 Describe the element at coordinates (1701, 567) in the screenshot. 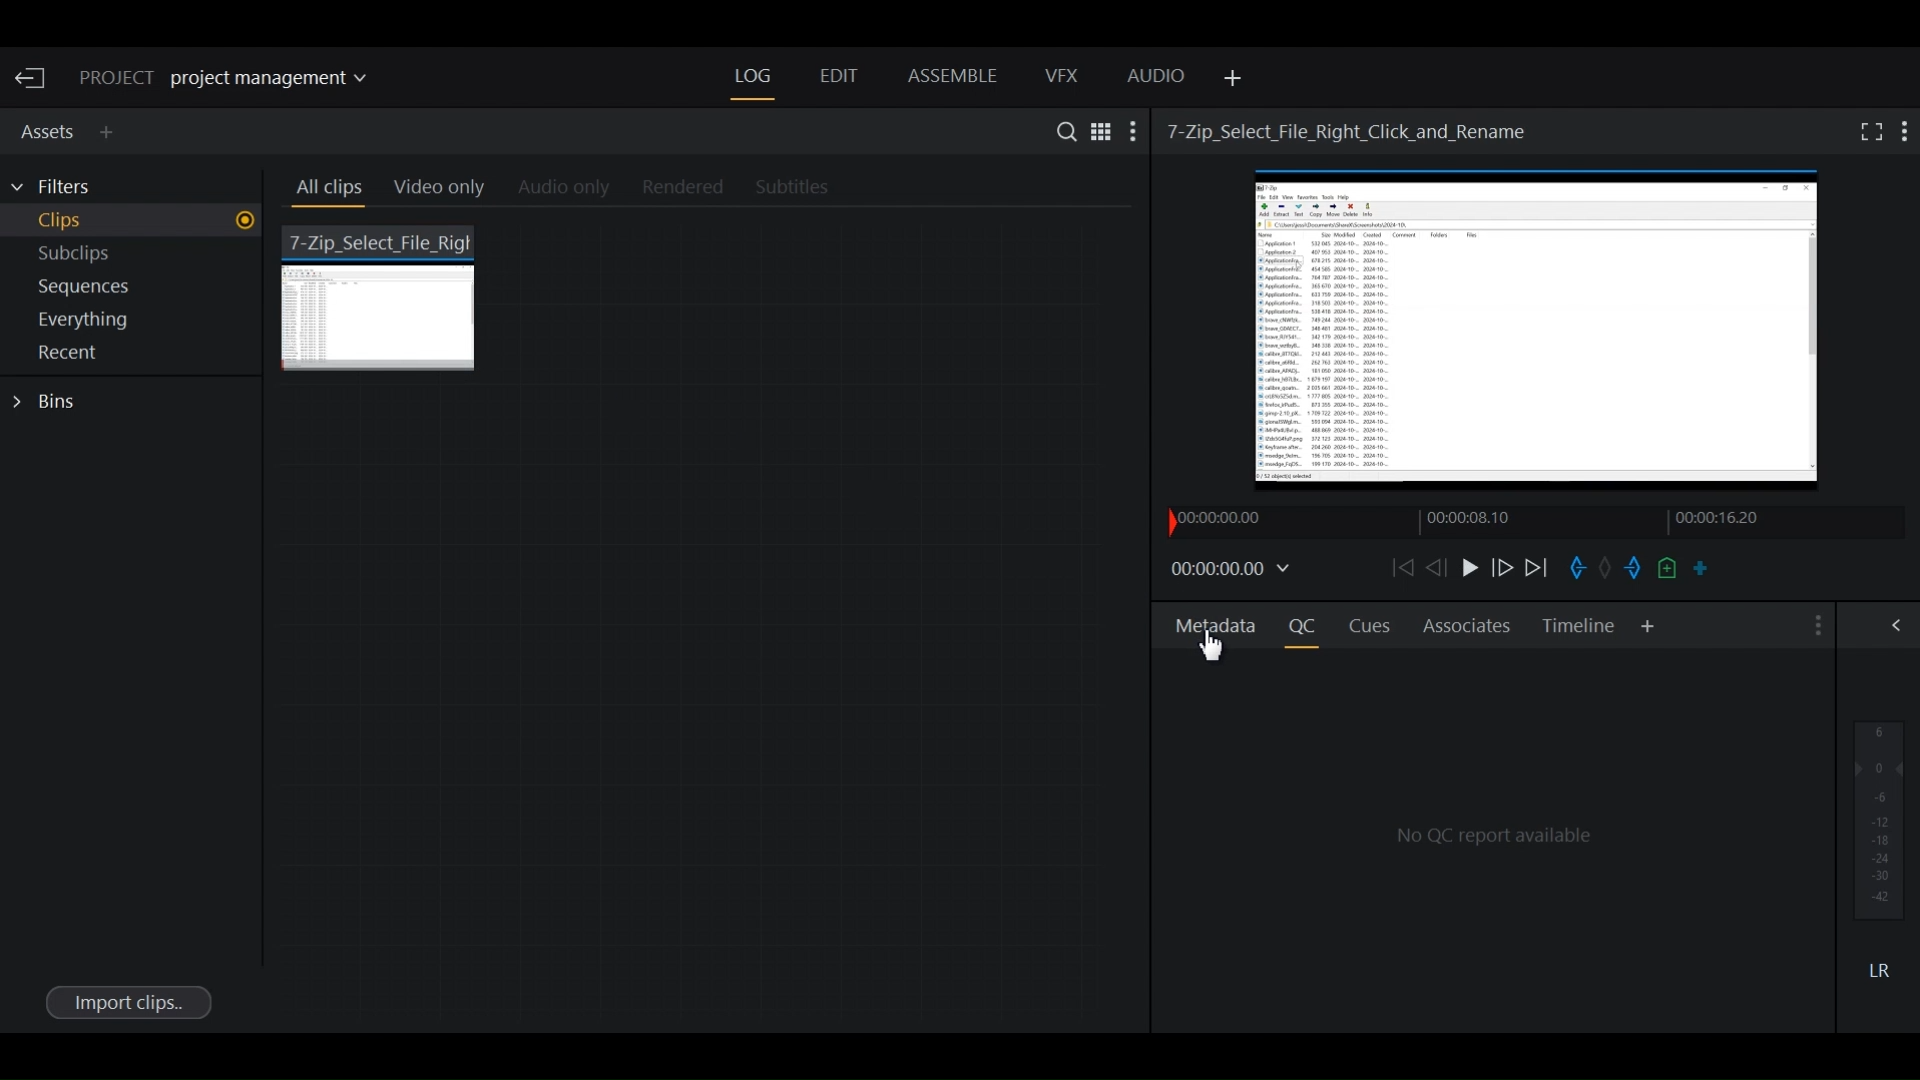

I see `Make a subclip from the marked section` at that location.